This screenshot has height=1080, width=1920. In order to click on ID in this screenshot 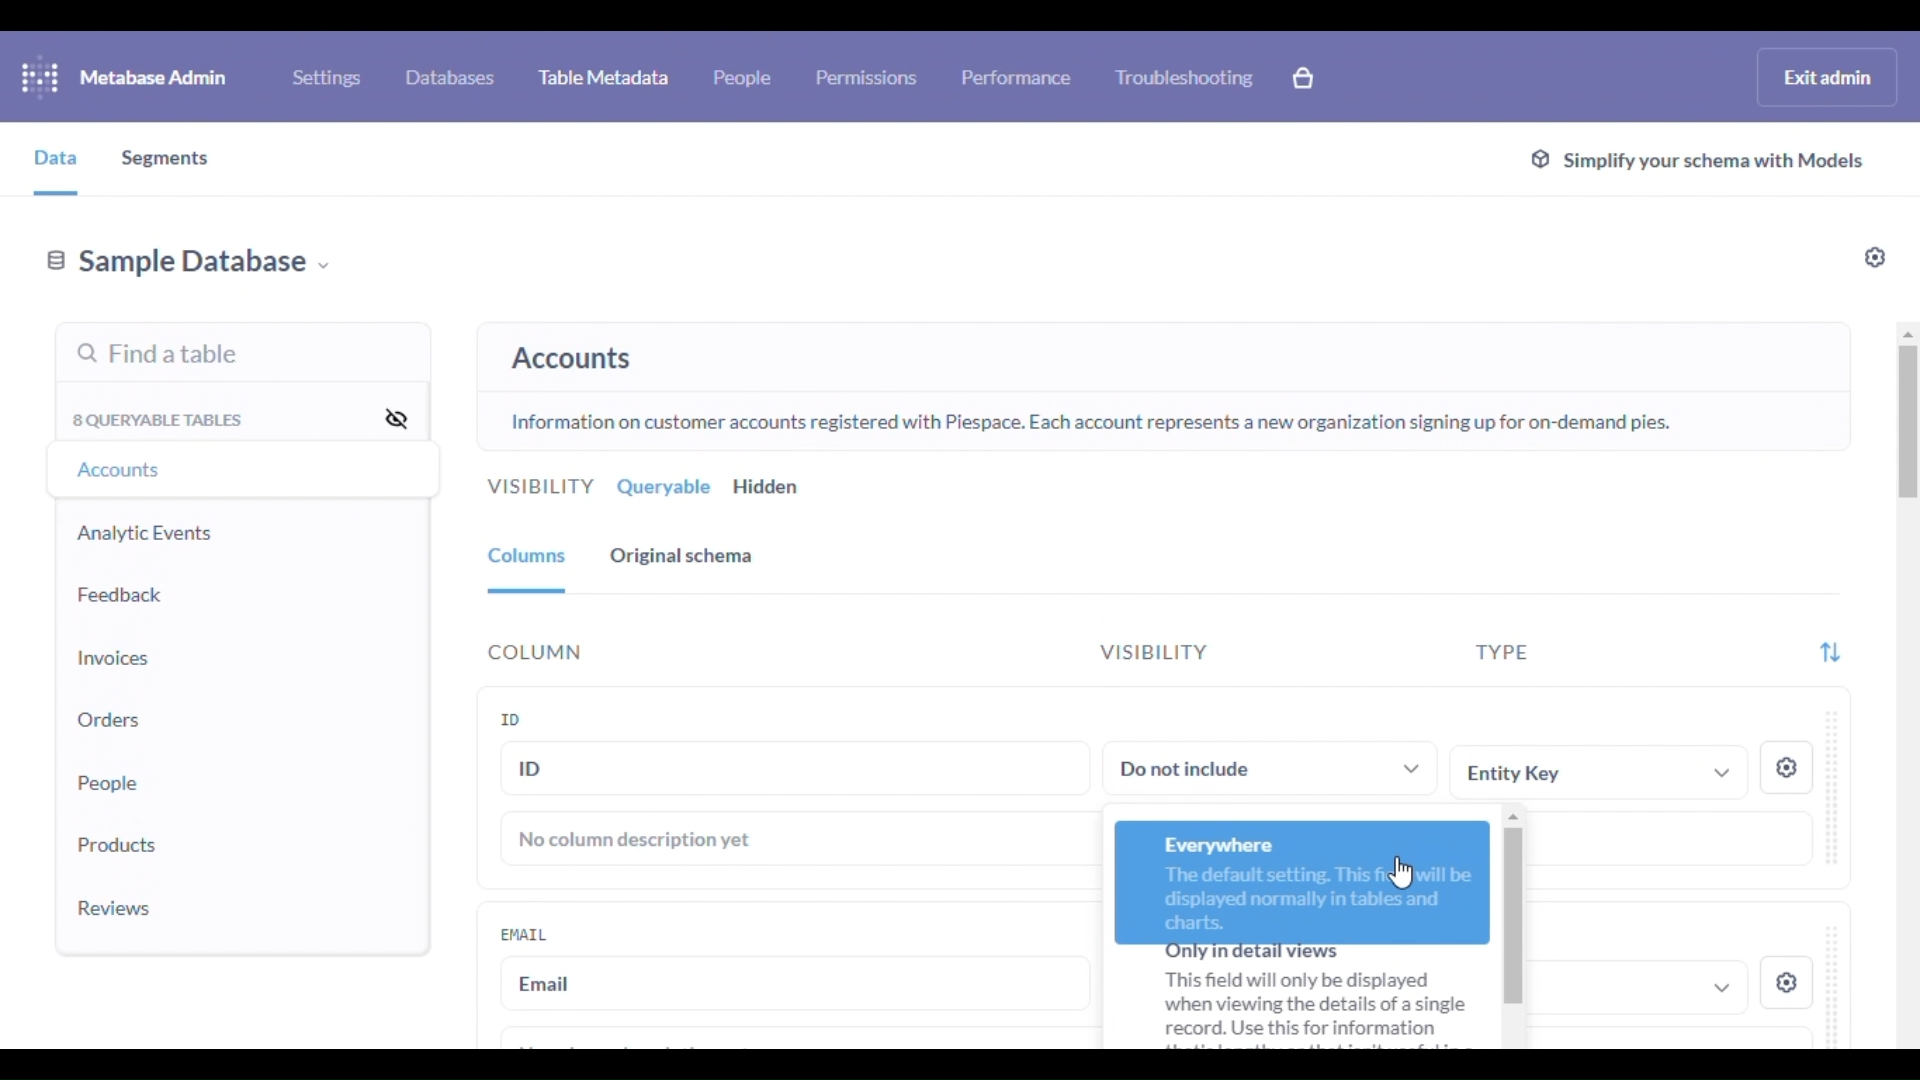, I will do `click(511, 718)`.